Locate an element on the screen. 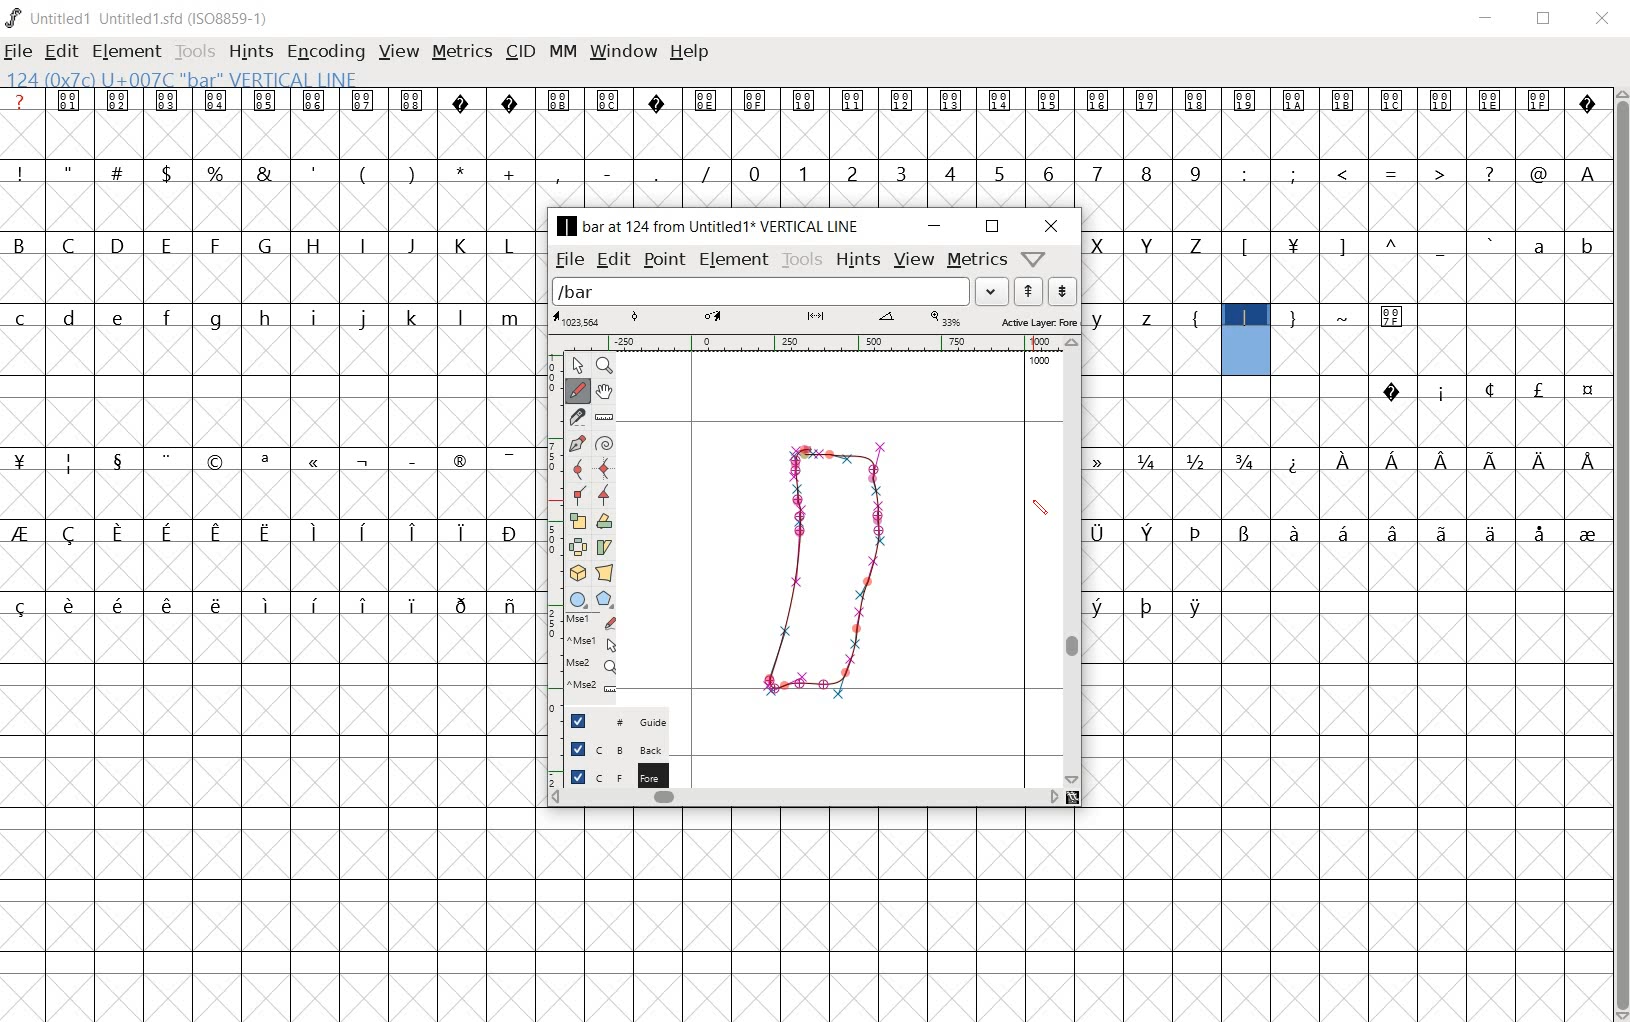 Image resolution: width=1630 pixels, height=1022 pixels. empty cells is located at coordinates (271, 819).